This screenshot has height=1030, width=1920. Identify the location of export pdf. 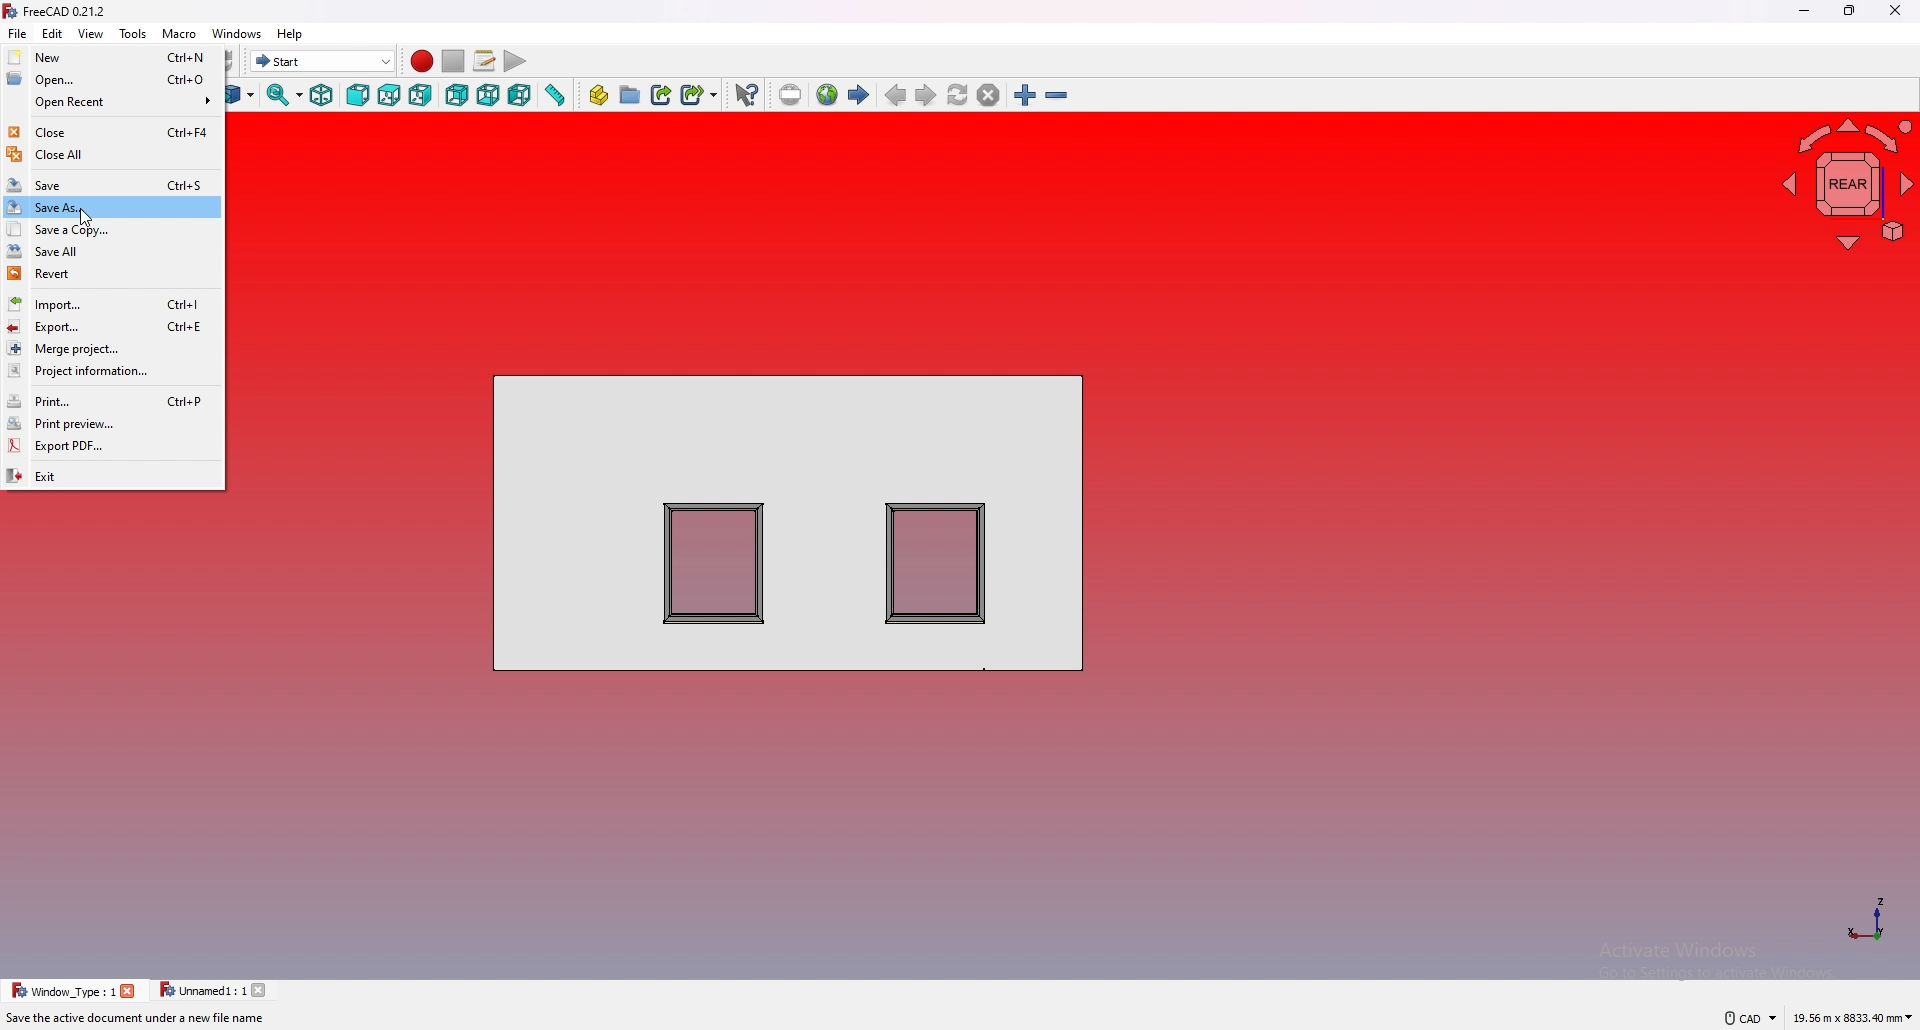
(114, 445).